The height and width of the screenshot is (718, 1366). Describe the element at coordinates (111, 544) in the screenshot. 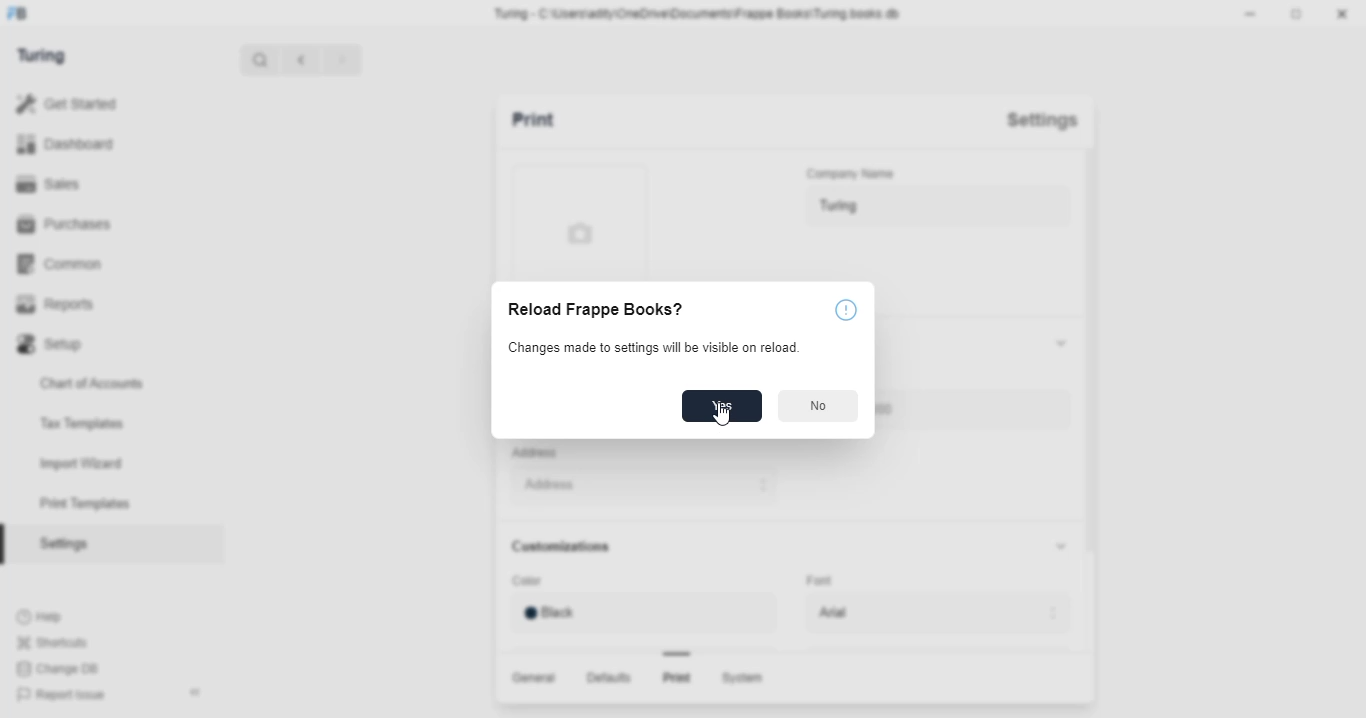

I see `Setiings.` at that location.